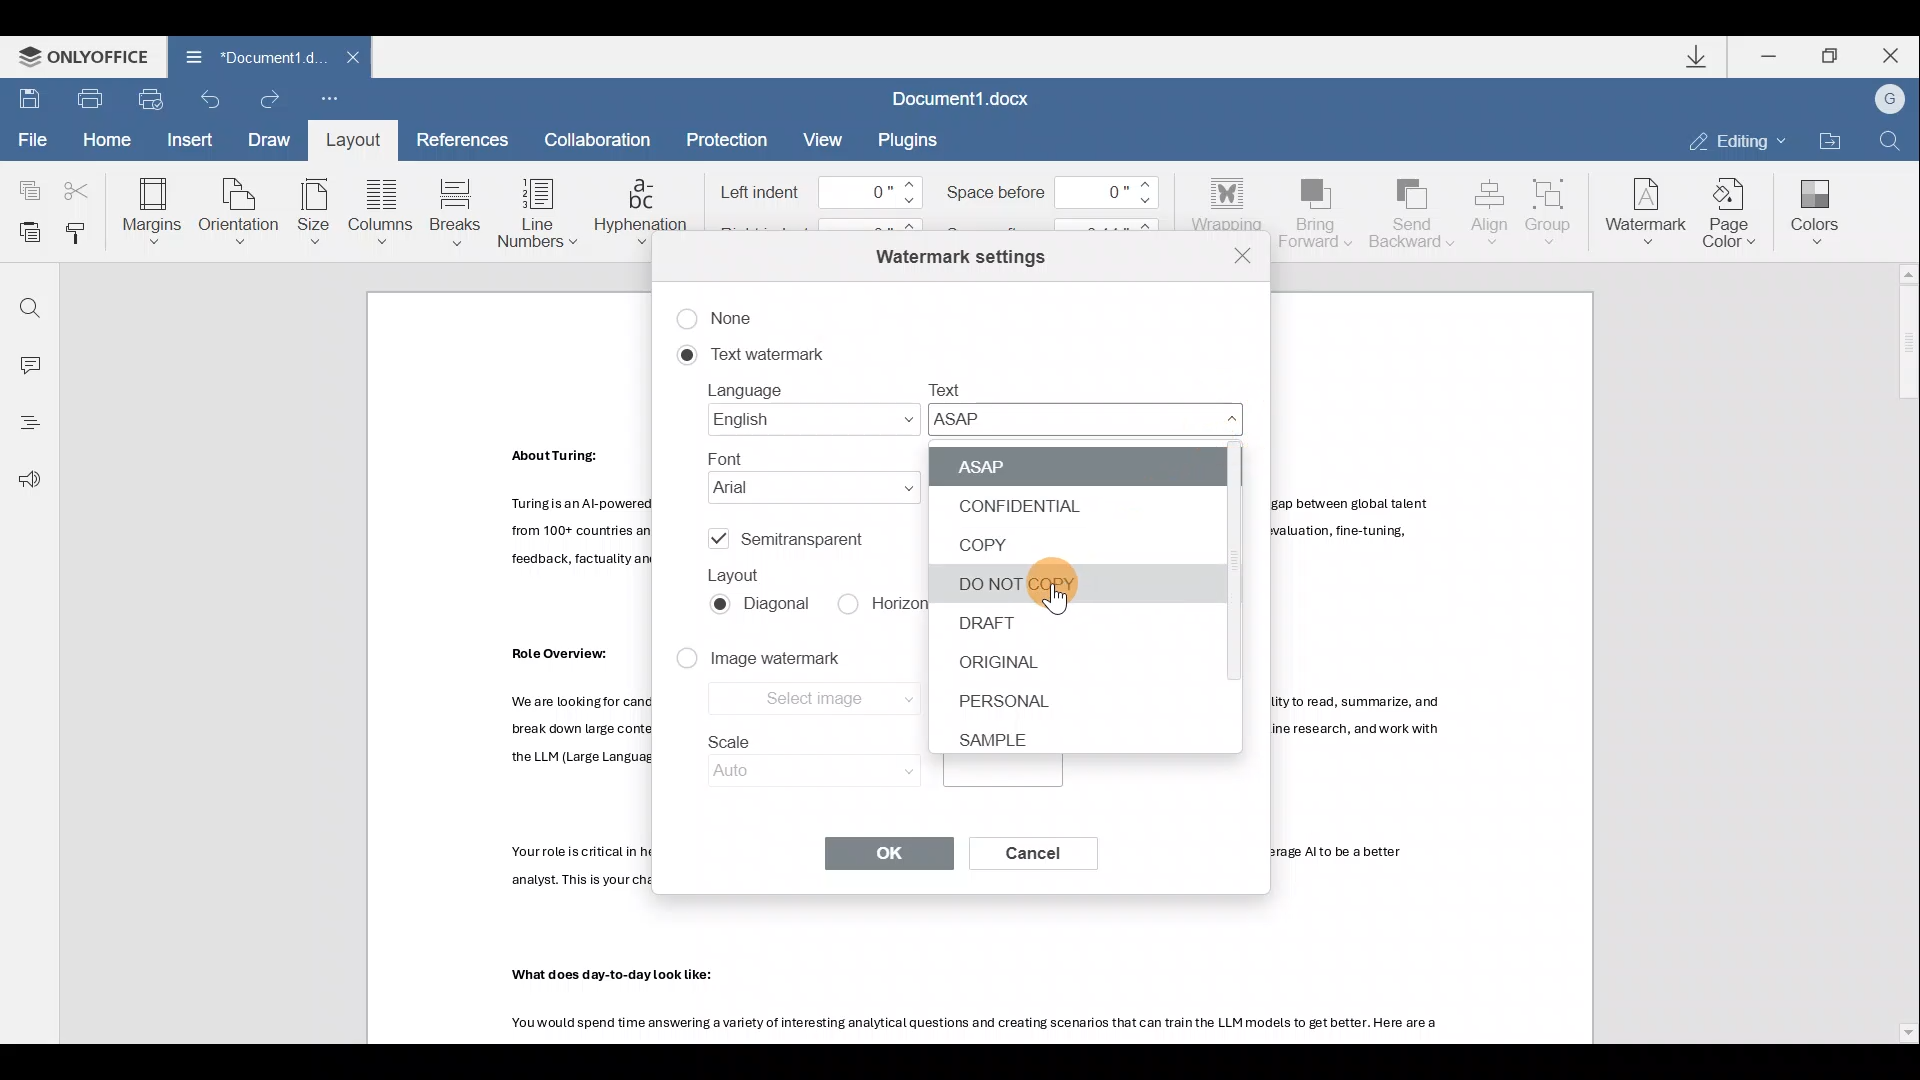 Image resolution: width=1920 pixels, height=1080 pixels. What do you see at coordinates (1004, 622) in the screenshot?
I see `DRAFT` at bounding box center [1004, 622].